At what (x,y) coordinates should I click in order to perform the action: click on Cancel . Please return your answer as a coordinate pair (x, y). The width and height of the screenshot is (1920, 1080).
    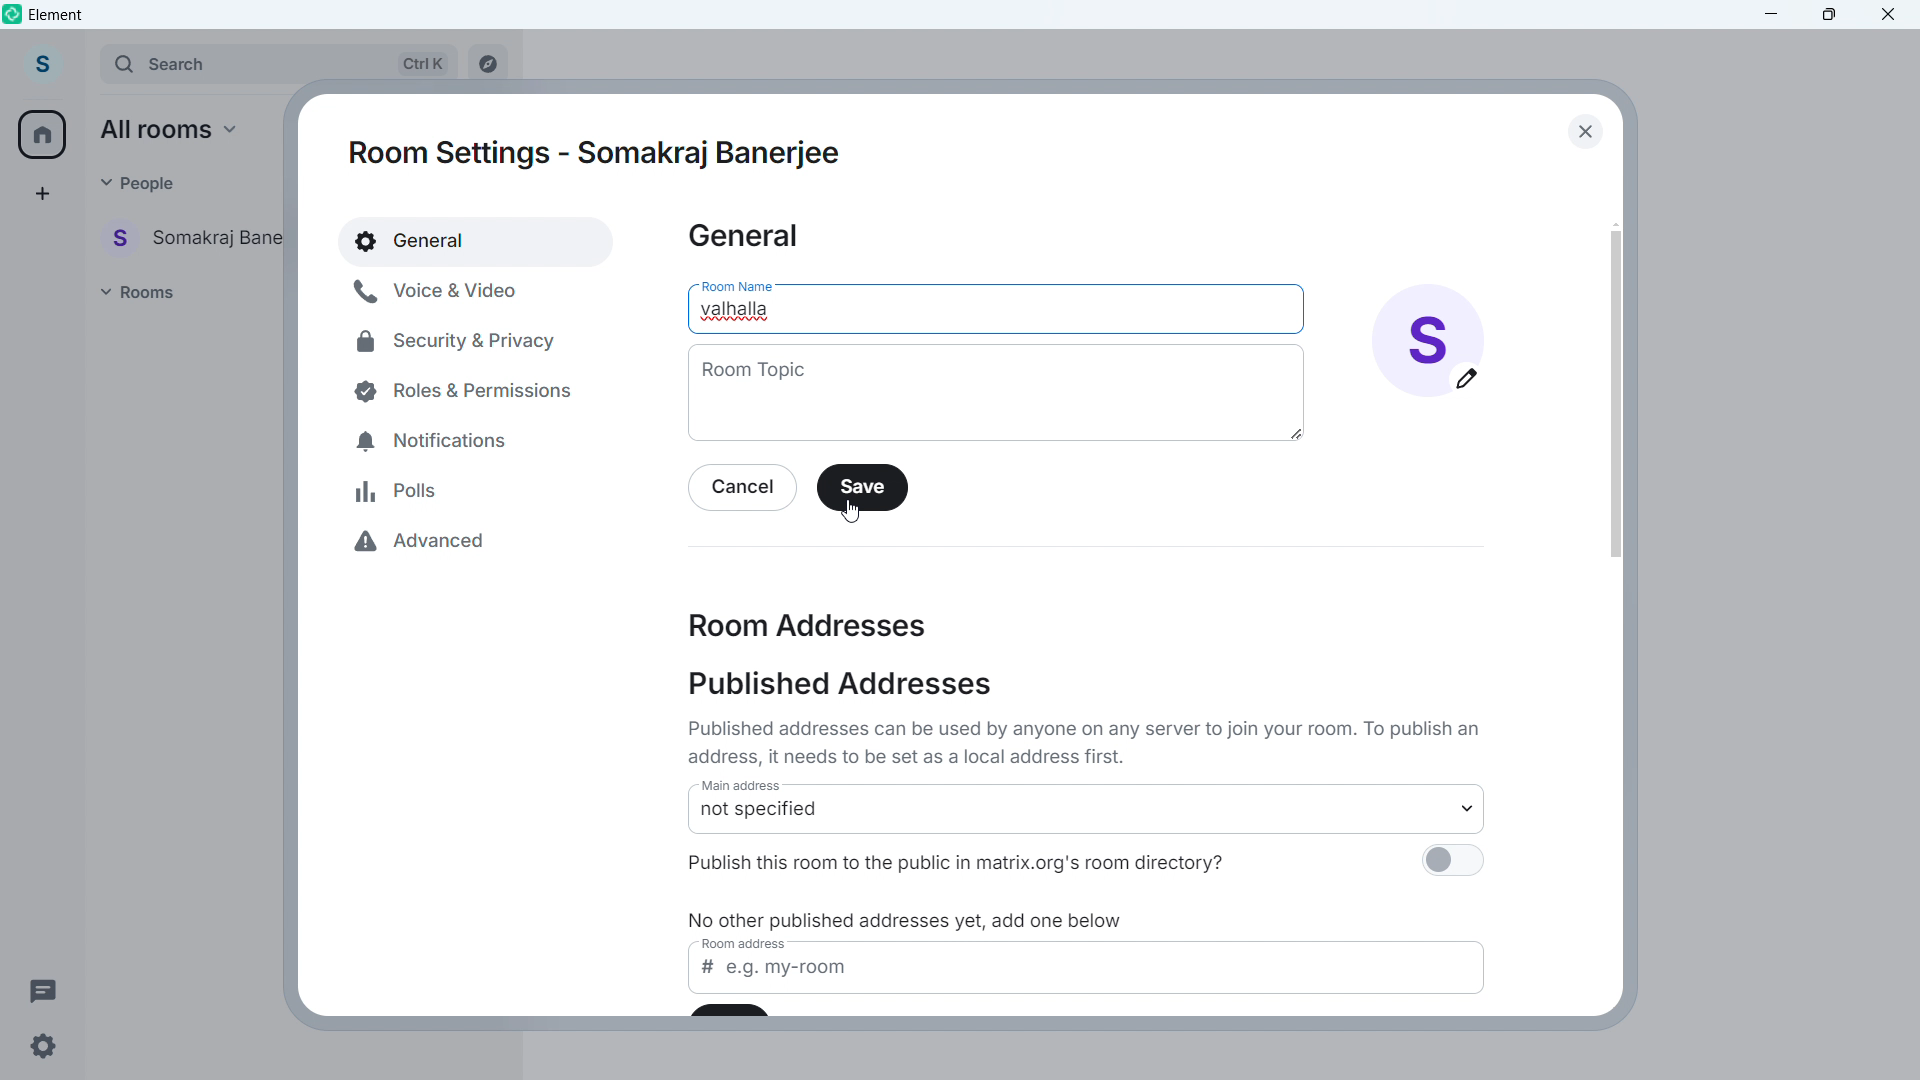
    Looking at the image, I should click on (743, 489).